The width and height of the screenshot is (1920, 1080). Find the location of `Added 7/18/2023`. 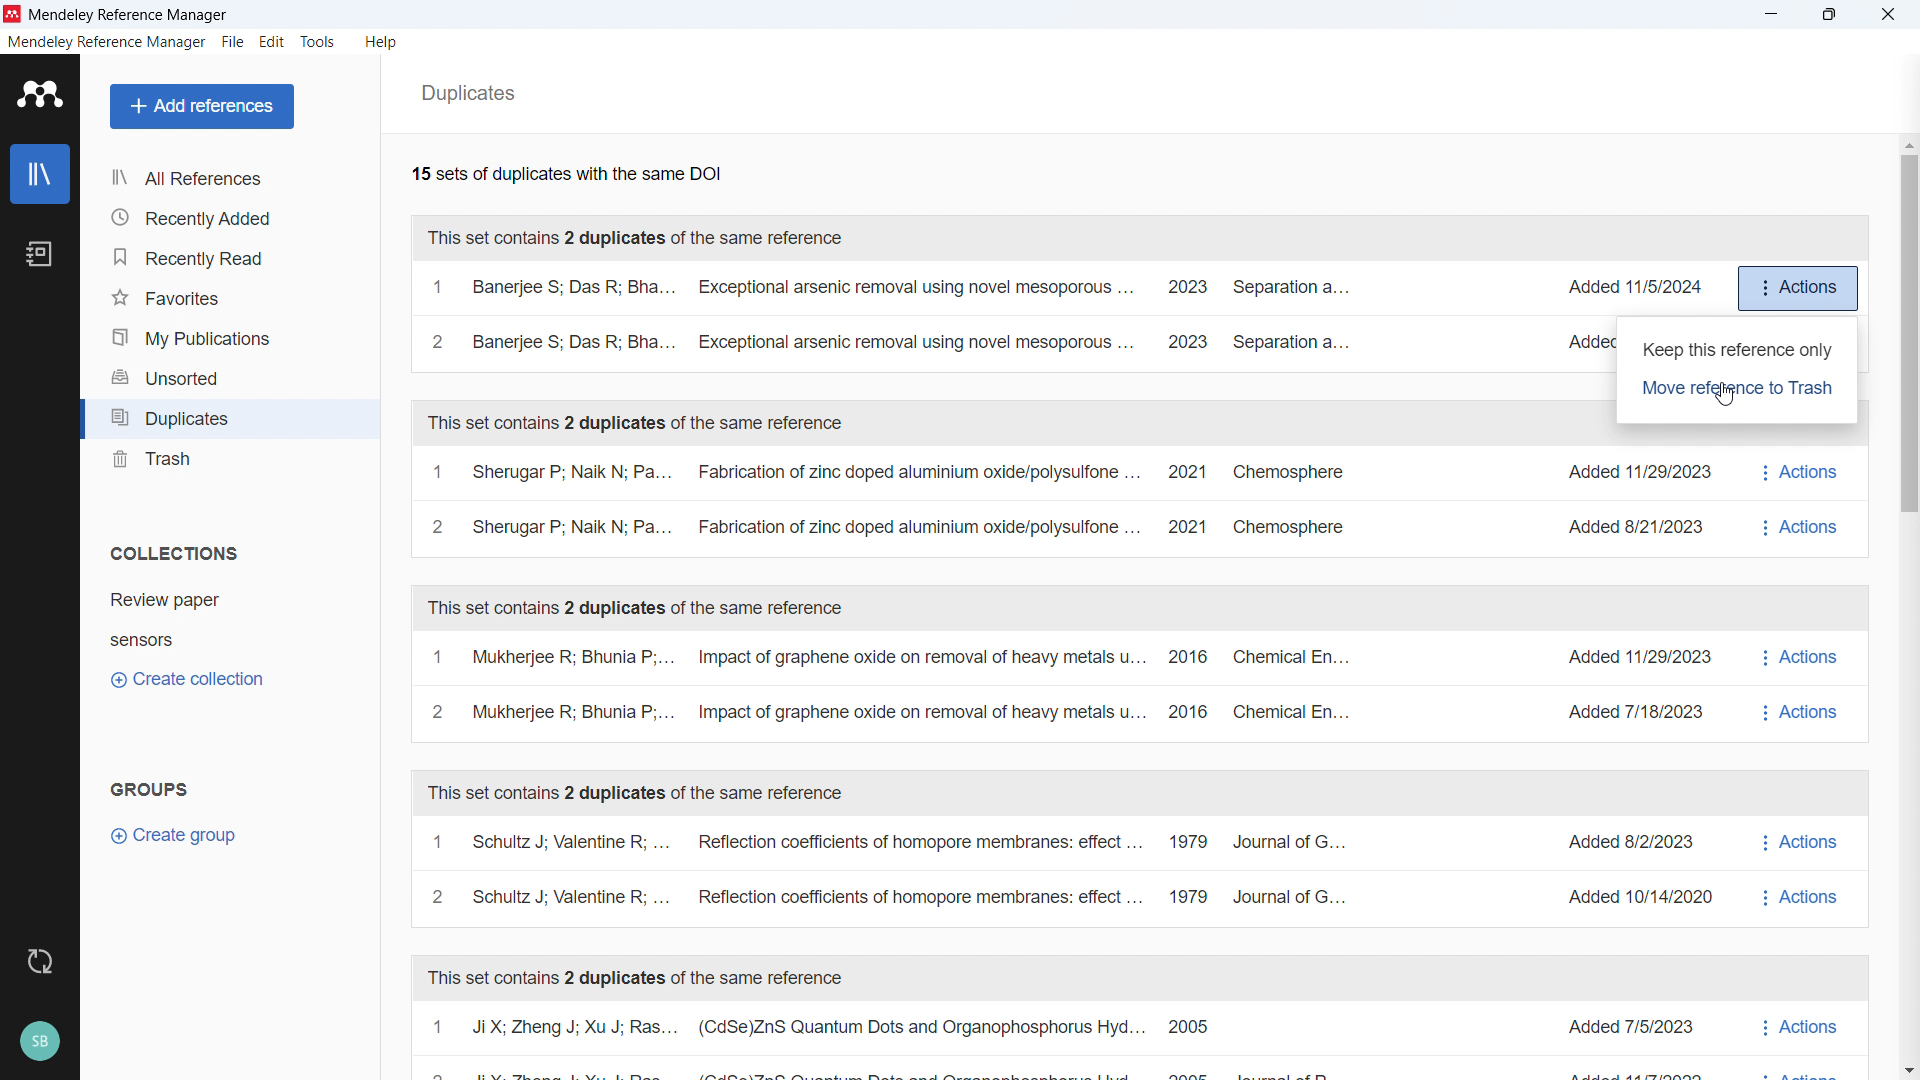

Added 7/18/2023 is located at coordinates (1635, 710).